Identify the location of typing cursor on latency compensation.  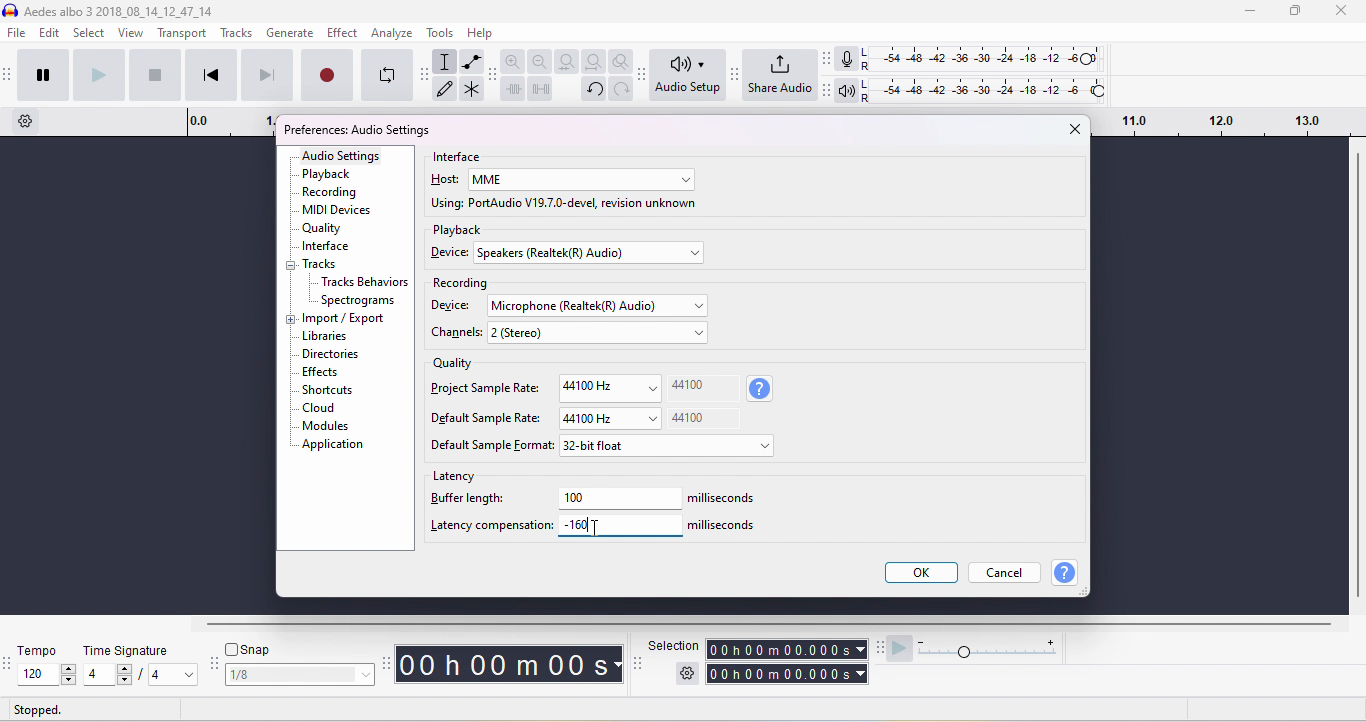
(599, 529).